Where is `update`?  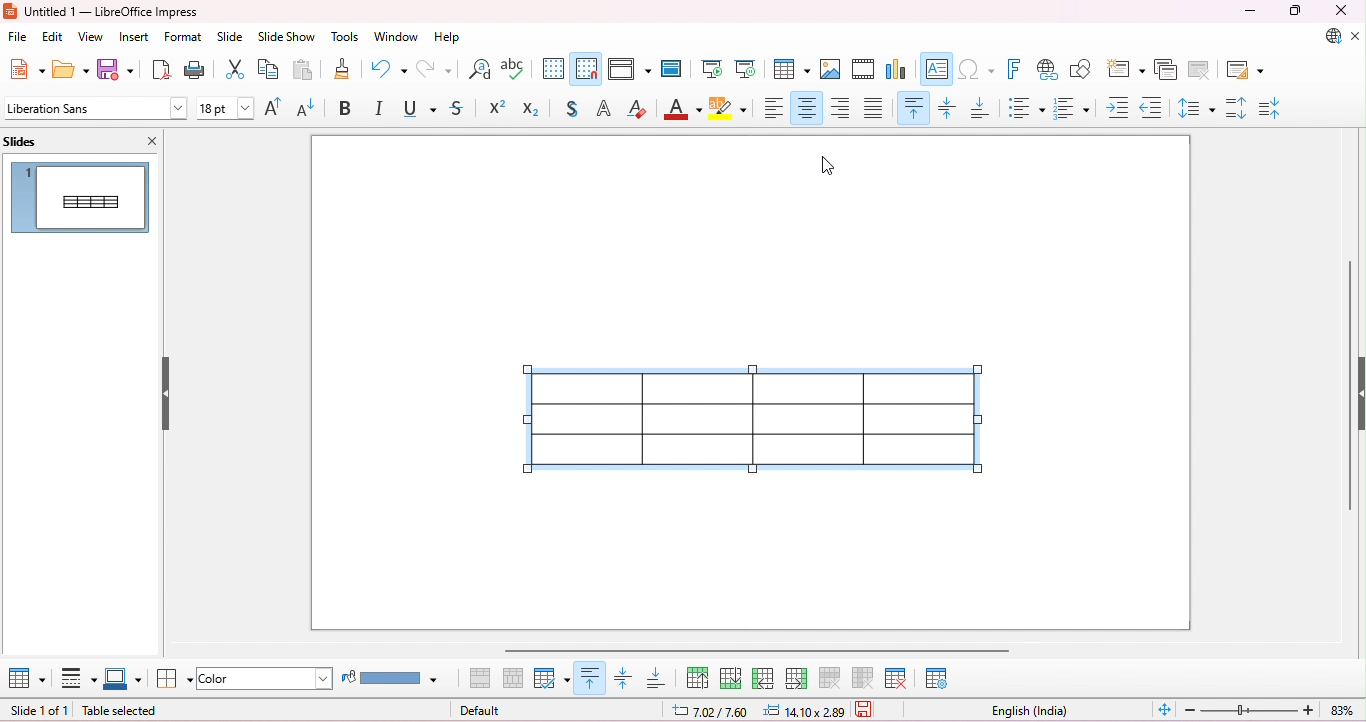 update is located at coordinates (1328, 36).